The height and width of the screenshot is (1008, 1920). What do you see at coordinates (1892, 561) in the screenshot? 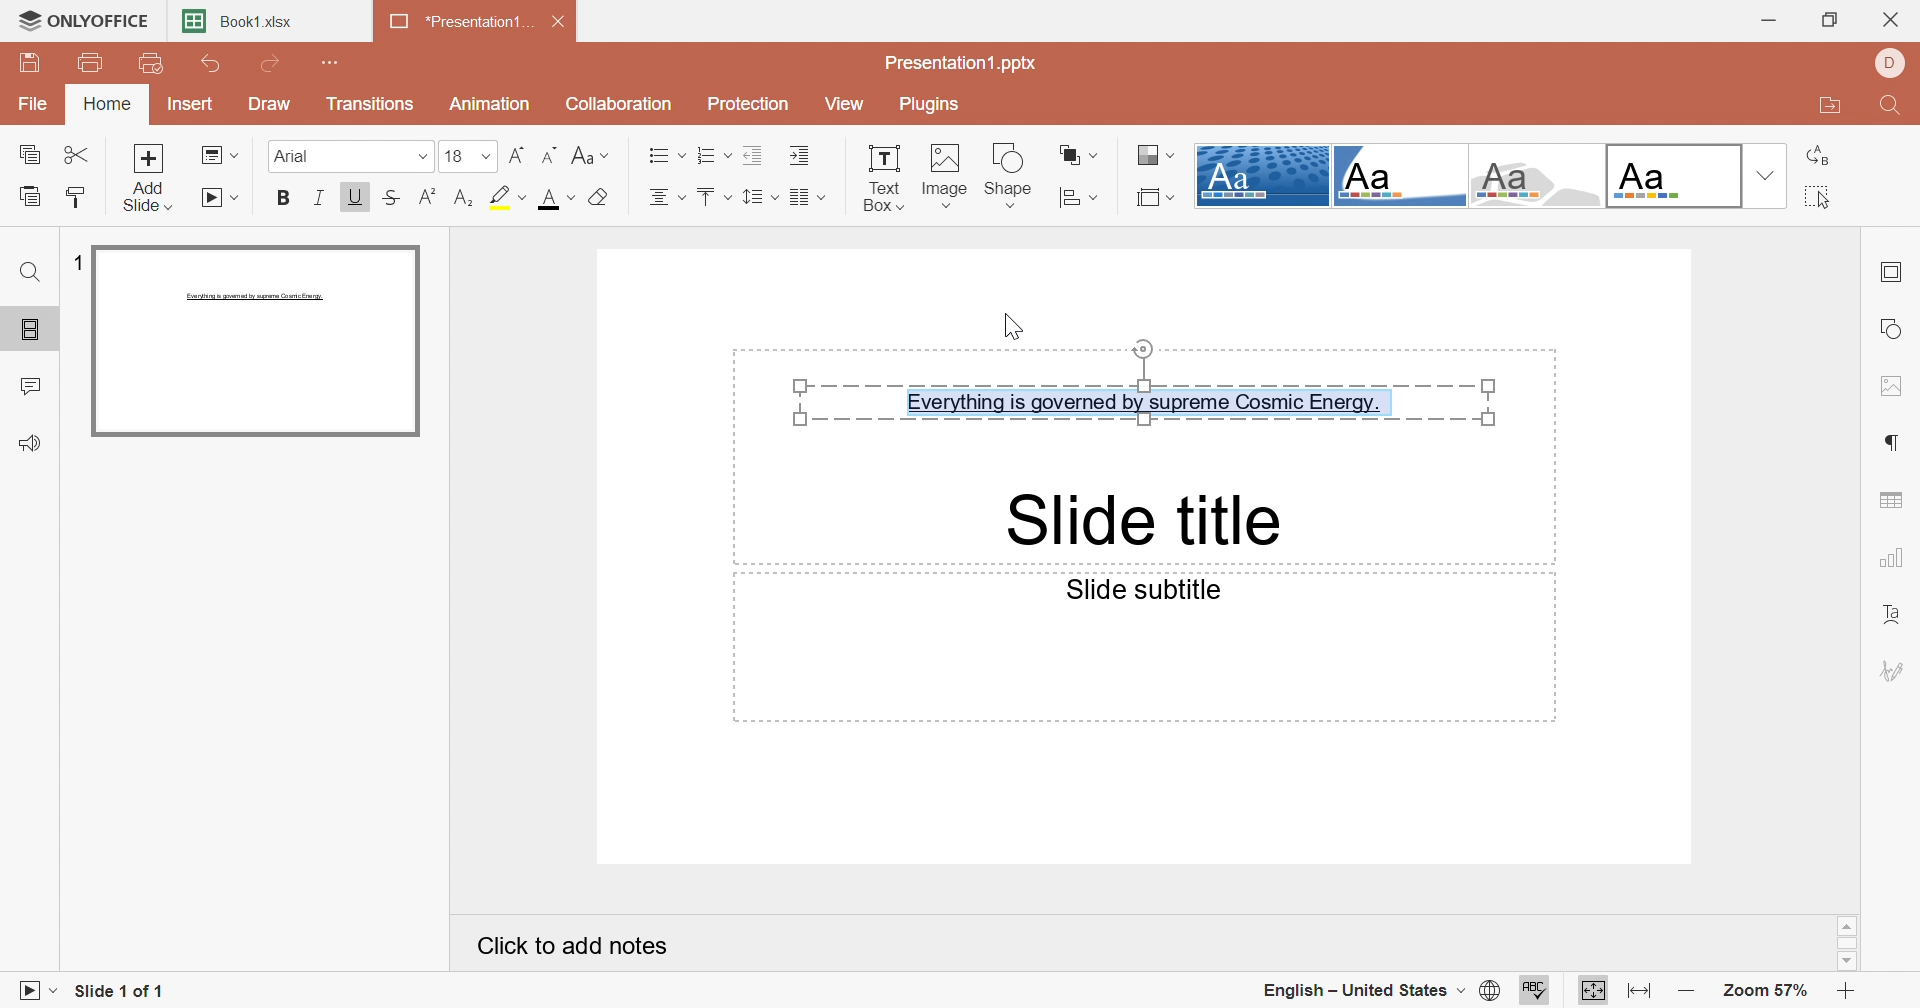
I see `Chart settings` at bounding box center [1892, 561].